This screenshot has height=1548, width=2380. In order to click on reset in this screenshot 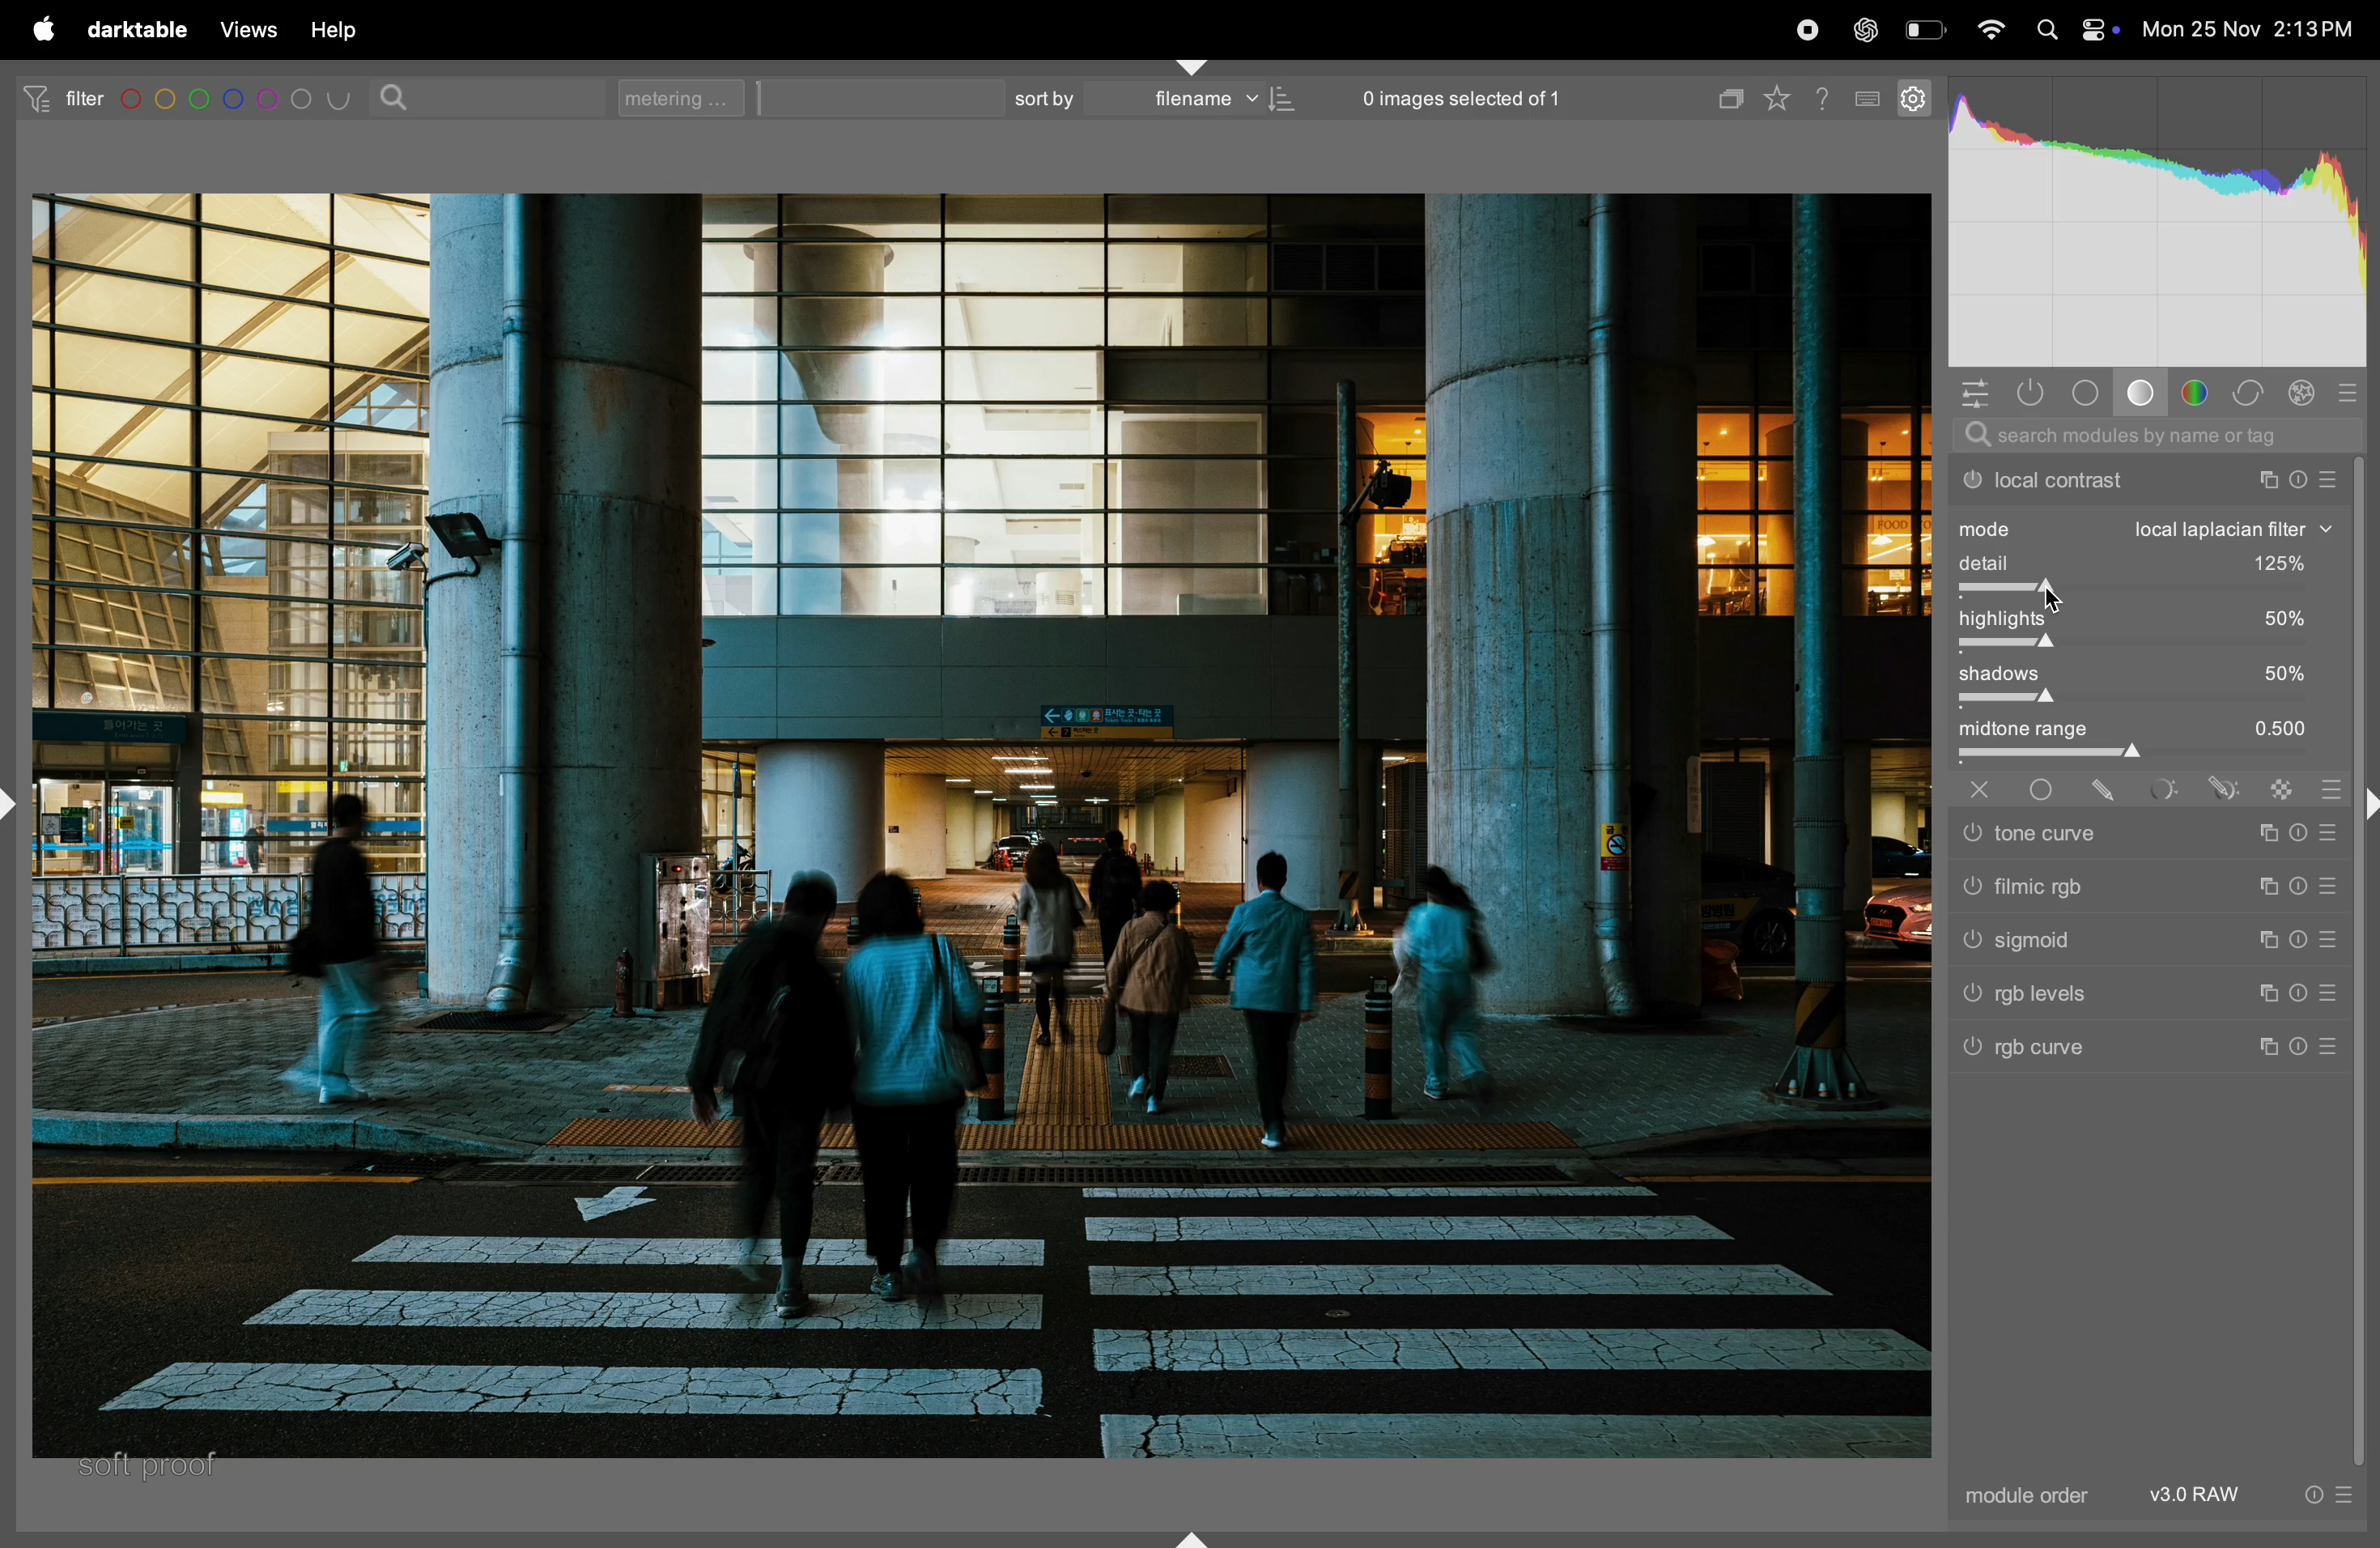, I will do `click(2299, 830)`.